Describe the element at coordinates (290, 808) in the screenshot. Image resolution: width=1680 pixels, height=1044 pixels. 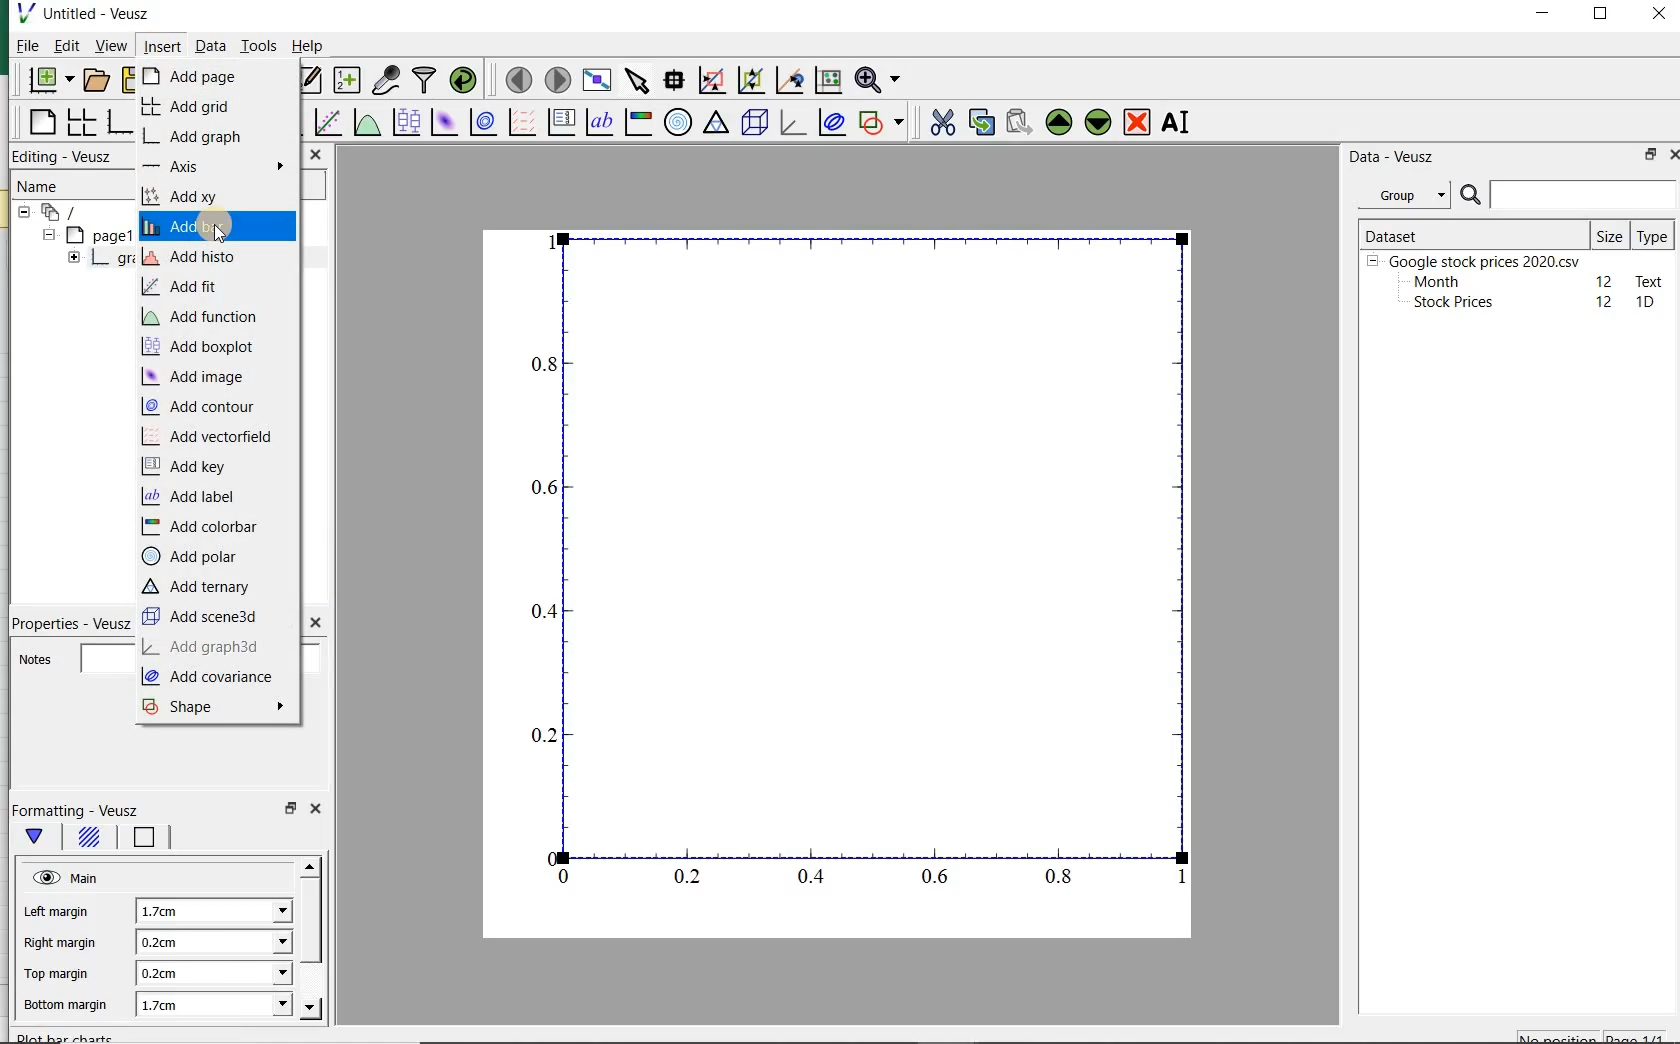
I see `restore` at that location.